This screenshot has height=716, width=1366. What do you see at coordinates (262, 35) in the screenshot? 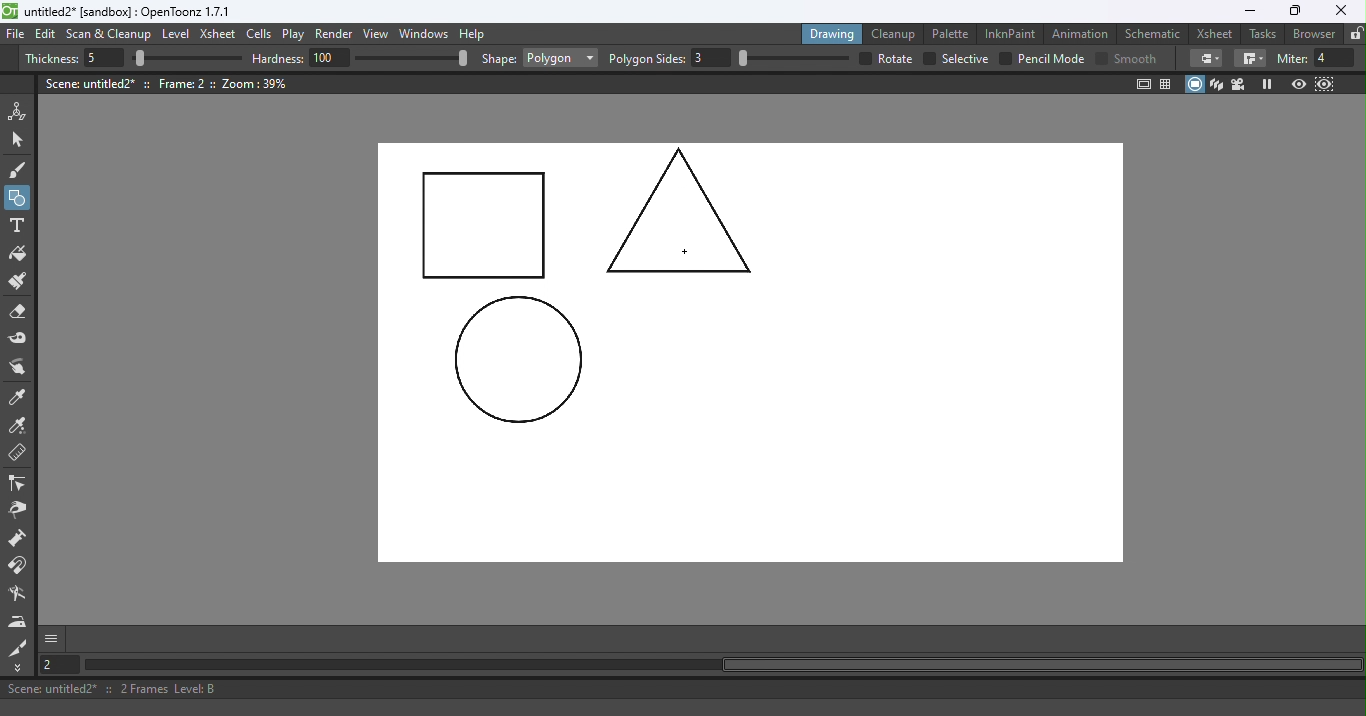
I see `Cells` at bounding box center [262, 35].